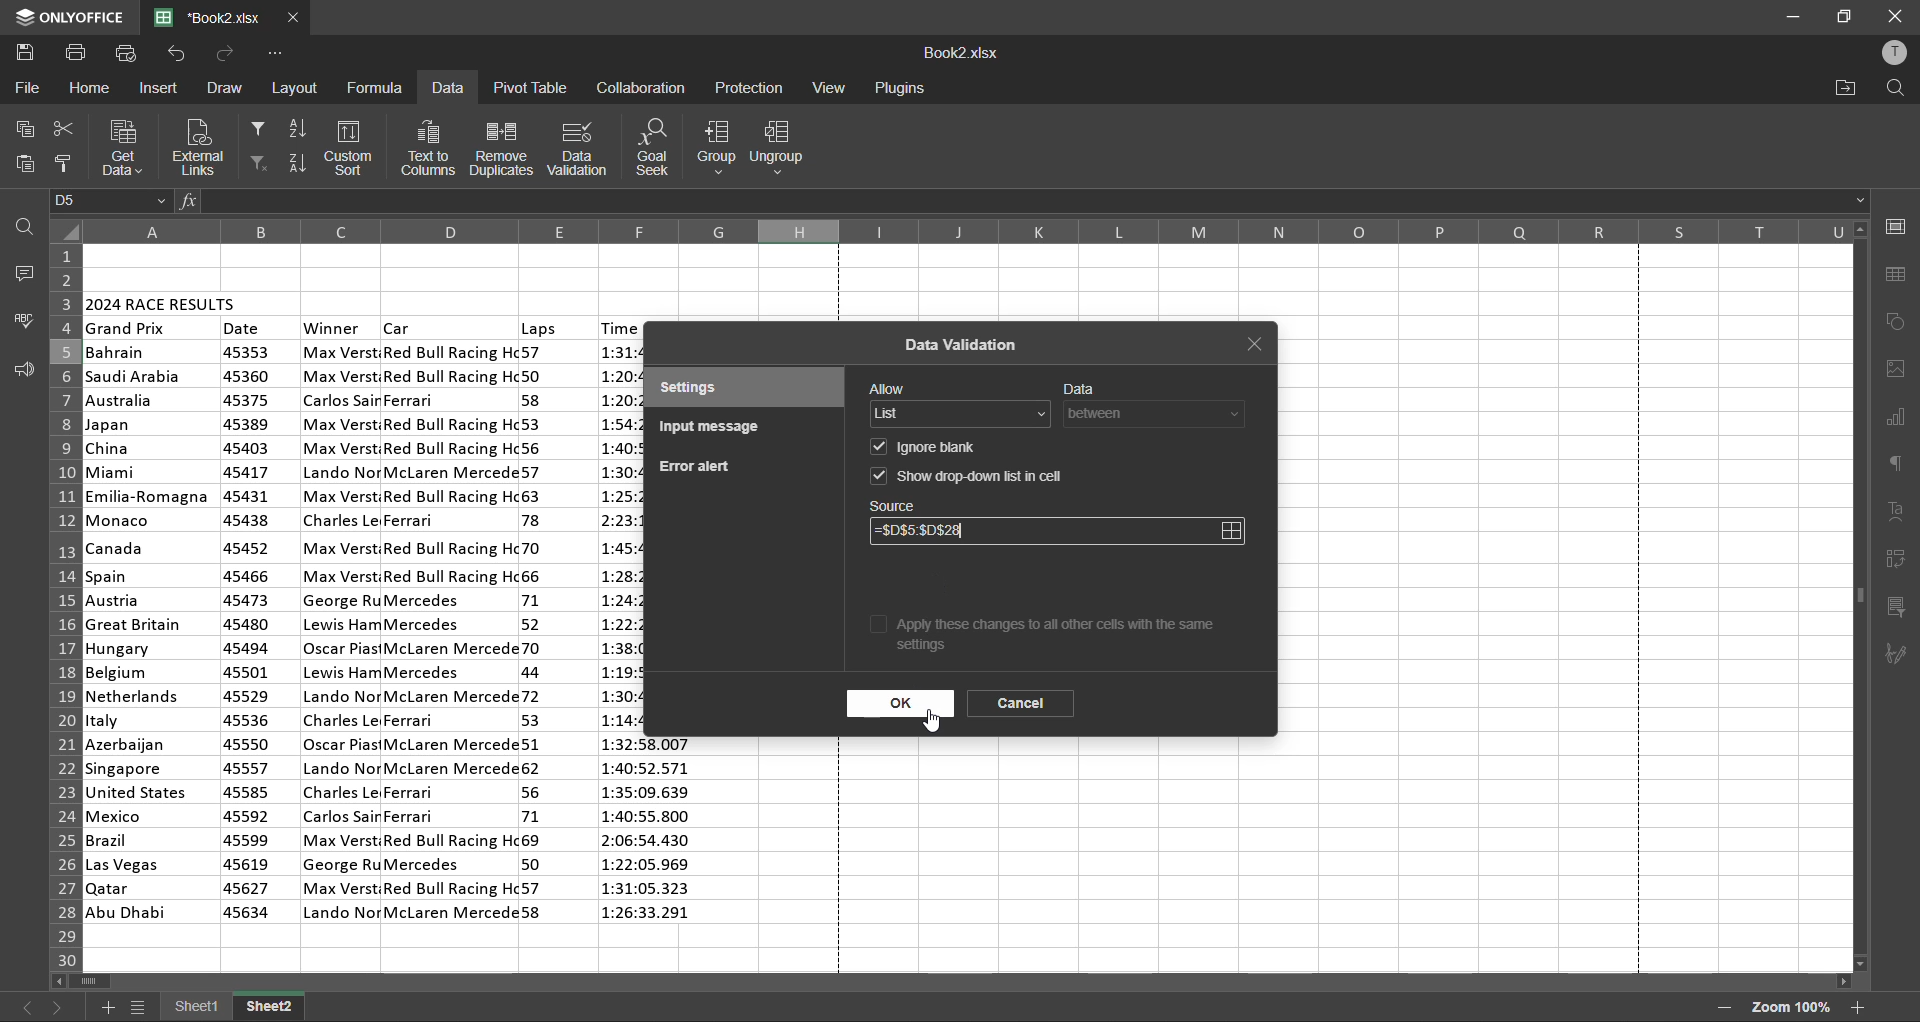 This screenshot has width=1920, height=1022. Describe the element at coordinates (888, 387) in the screenshot. I see `allow` at that location.